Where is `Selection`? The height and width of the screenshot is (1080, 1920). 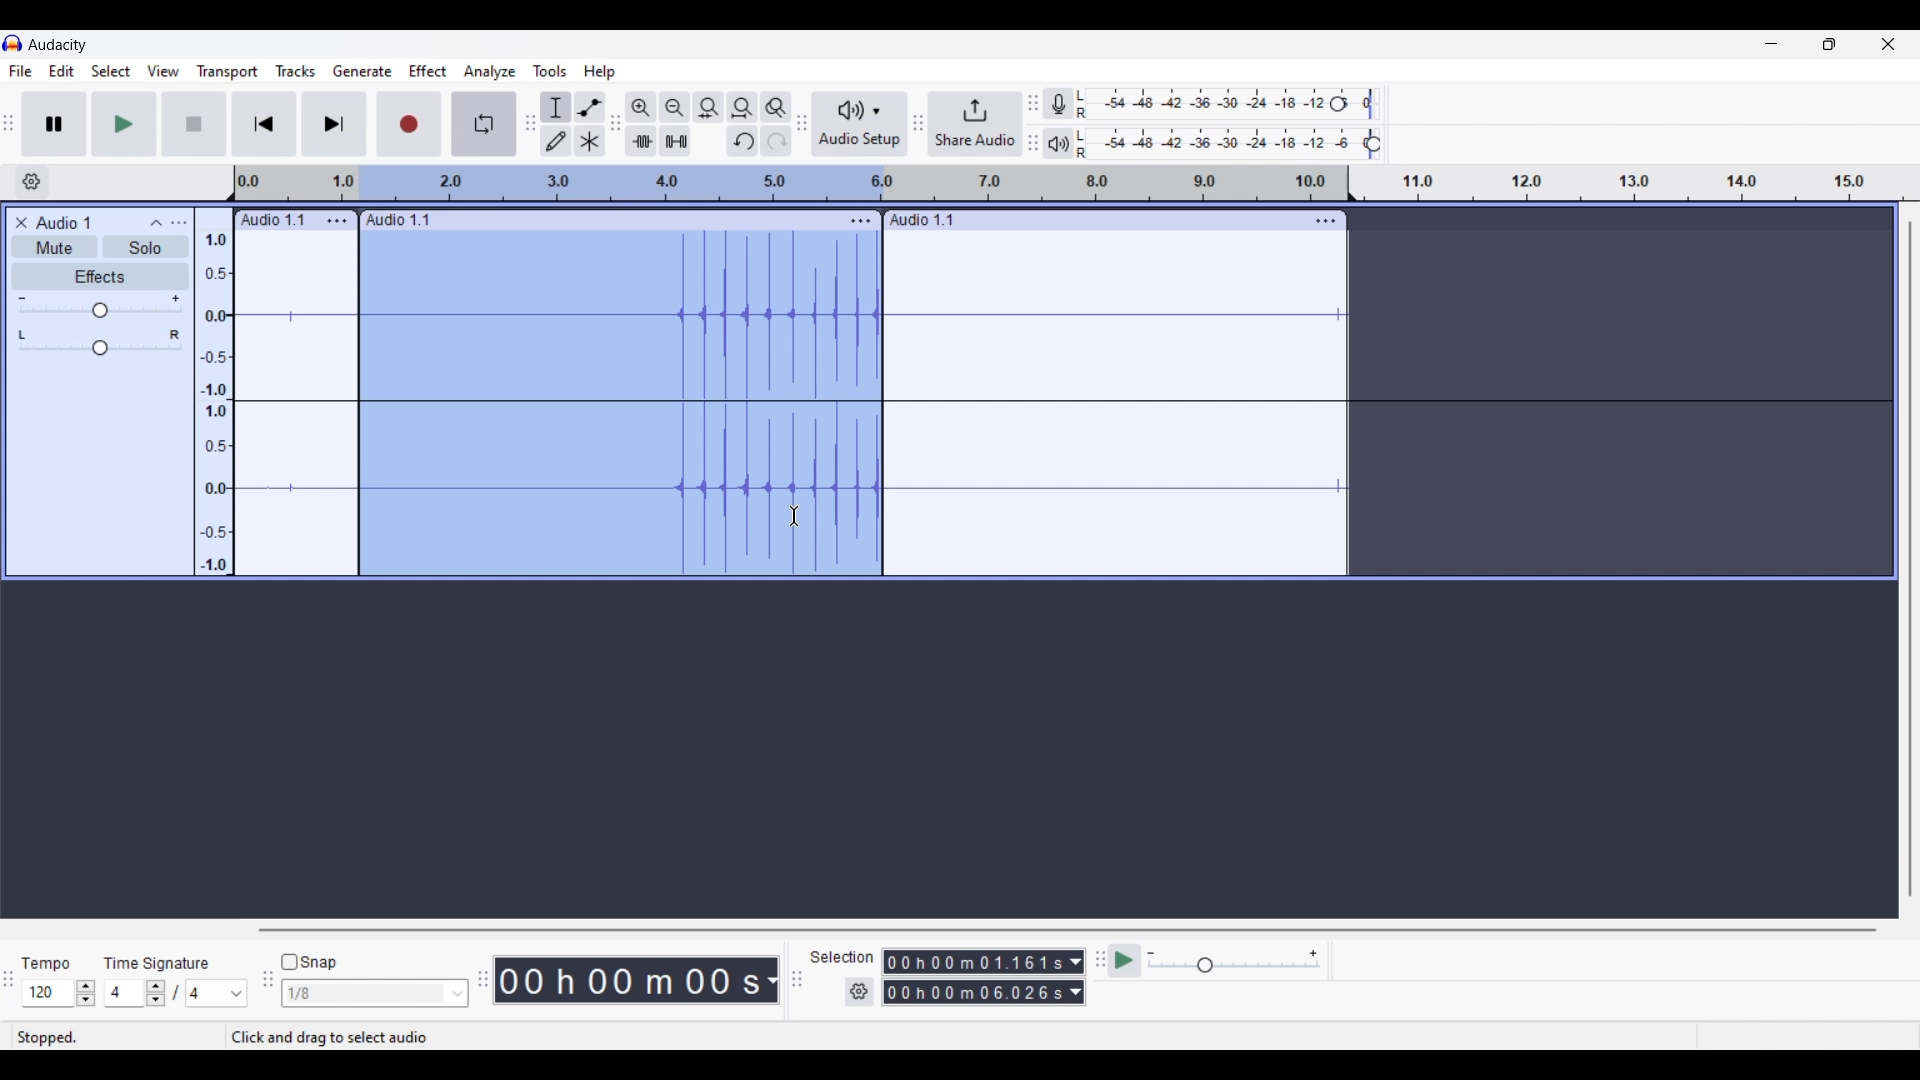 Selection is located at coordinates (843, 957).